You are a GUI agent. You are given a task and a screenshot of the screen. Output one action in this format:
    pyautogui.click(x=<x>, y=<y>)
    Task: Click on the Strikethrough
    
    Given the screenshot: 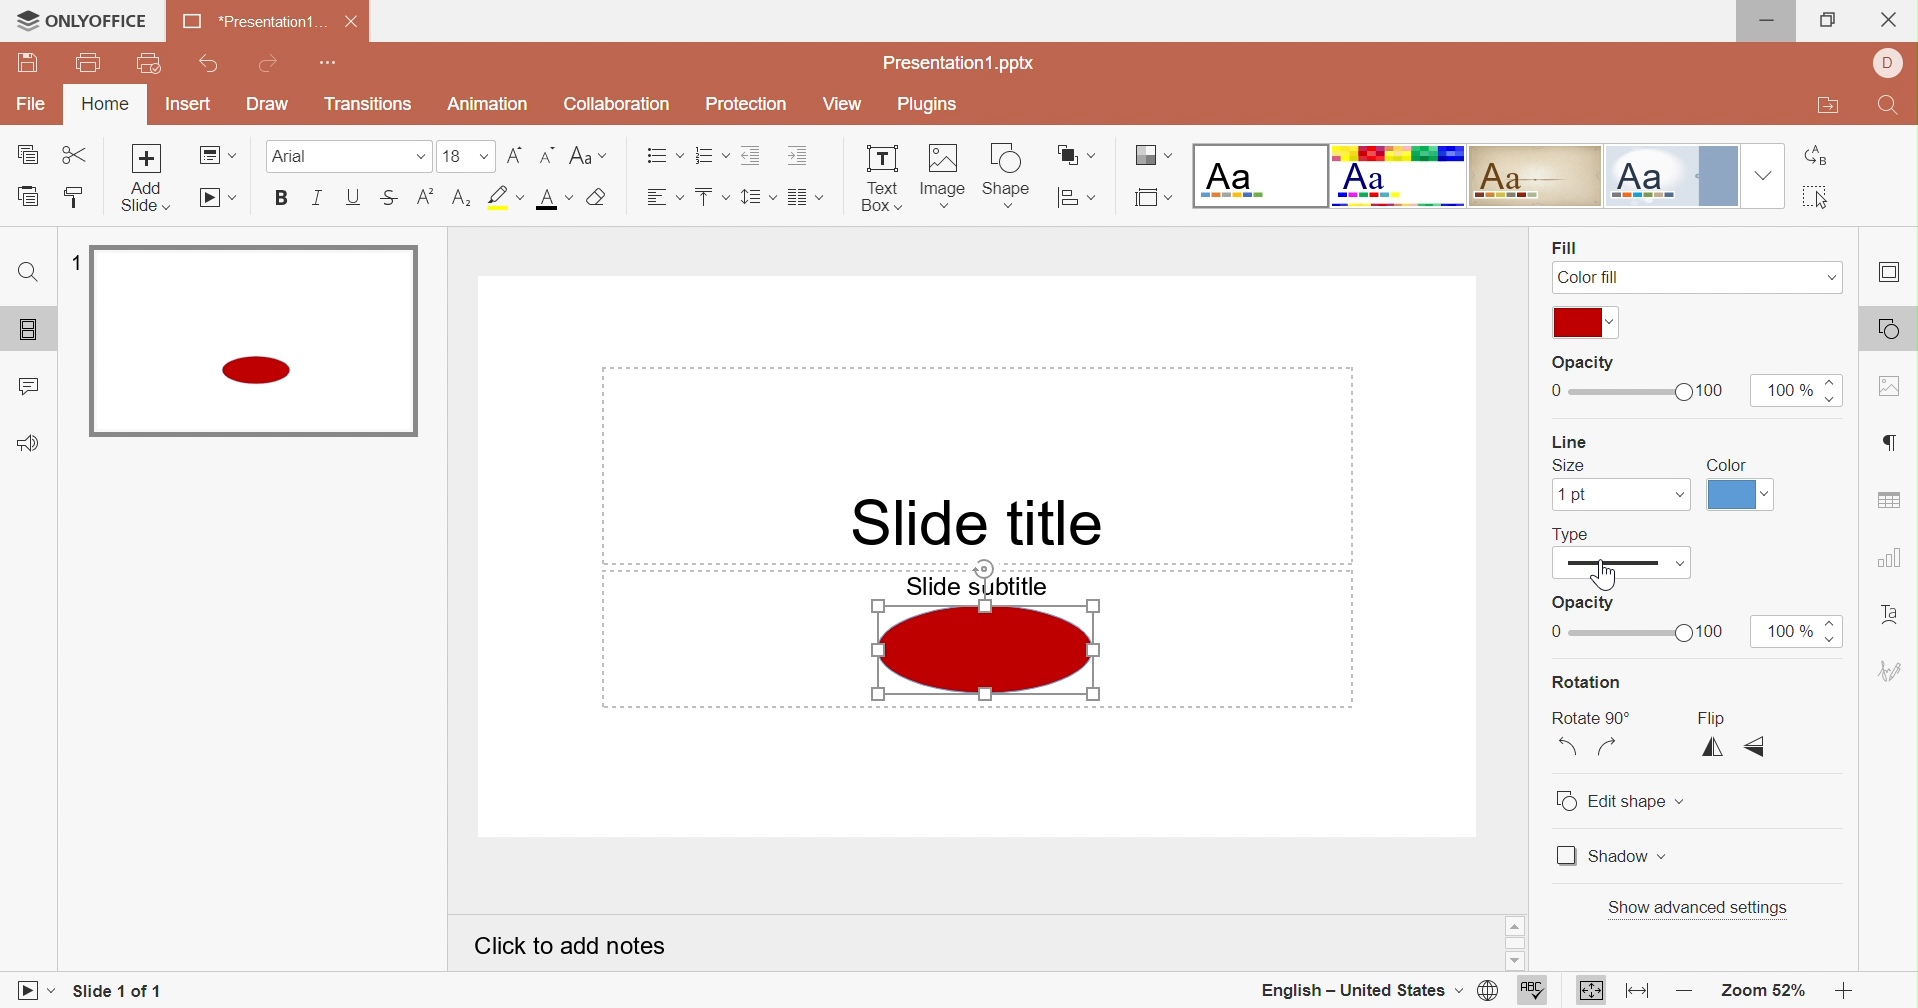 What is the action you would take?
    pyautogui.click(x=390, y=199)
    